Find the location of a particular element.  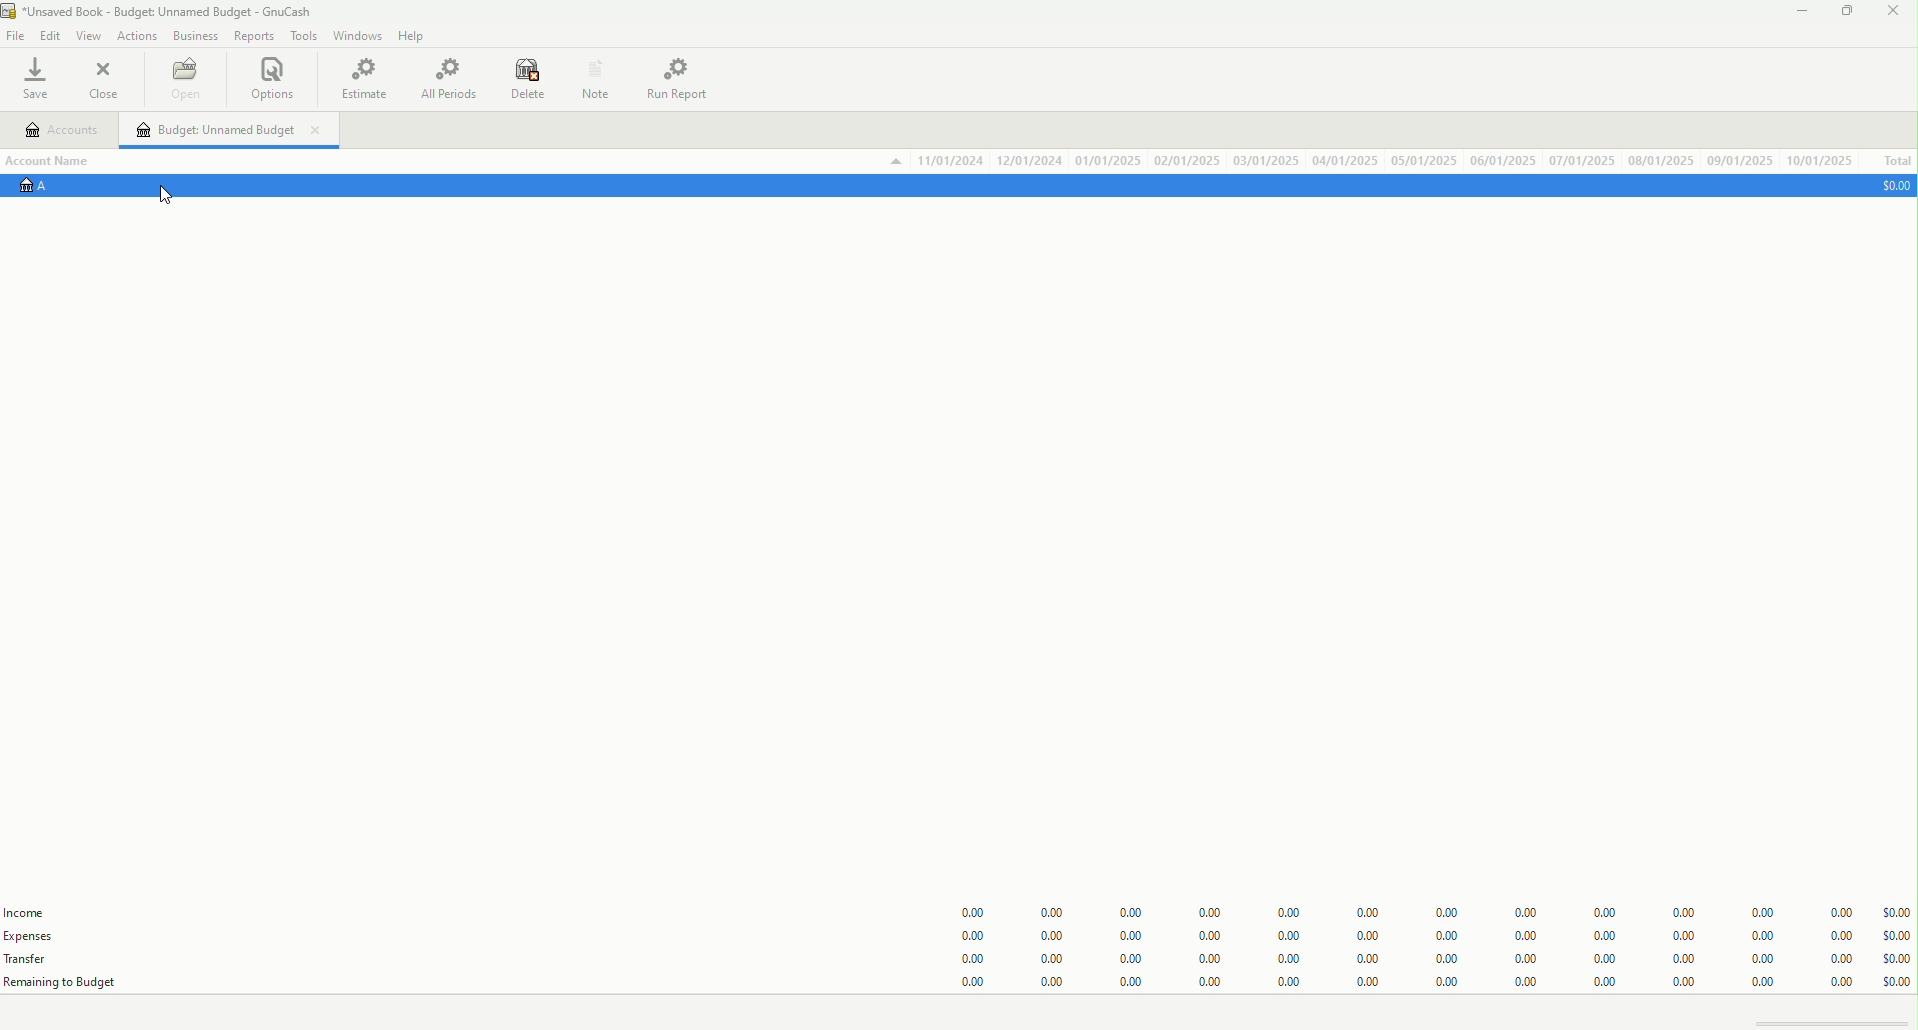

Cursor is located at coordinates (159, 194).